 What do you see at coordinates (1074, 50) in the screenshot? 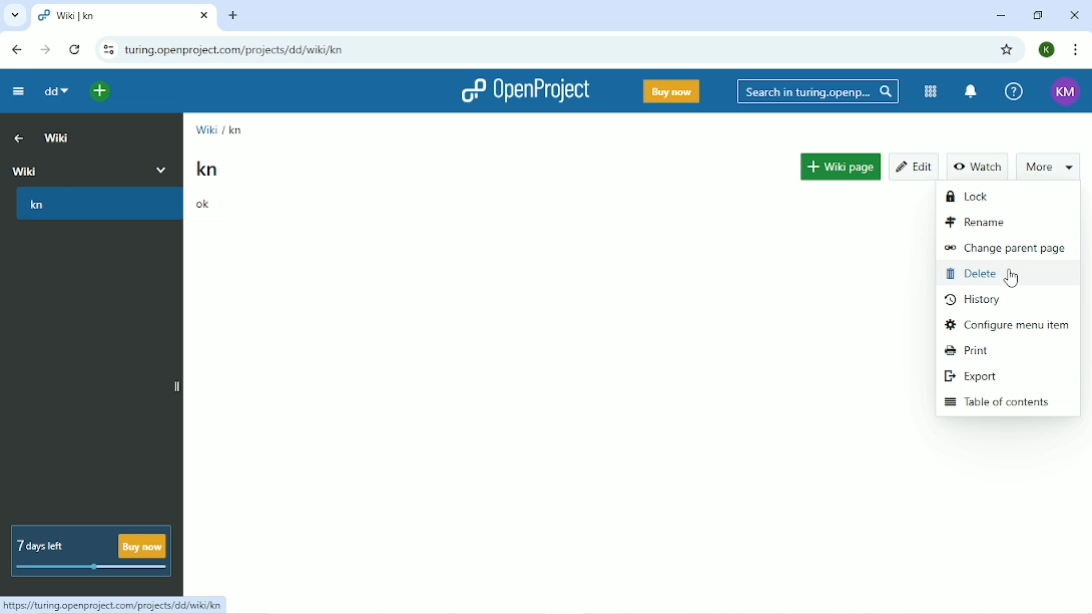
I see `Customize and control google chrome` at bounding box center [1074, 50].